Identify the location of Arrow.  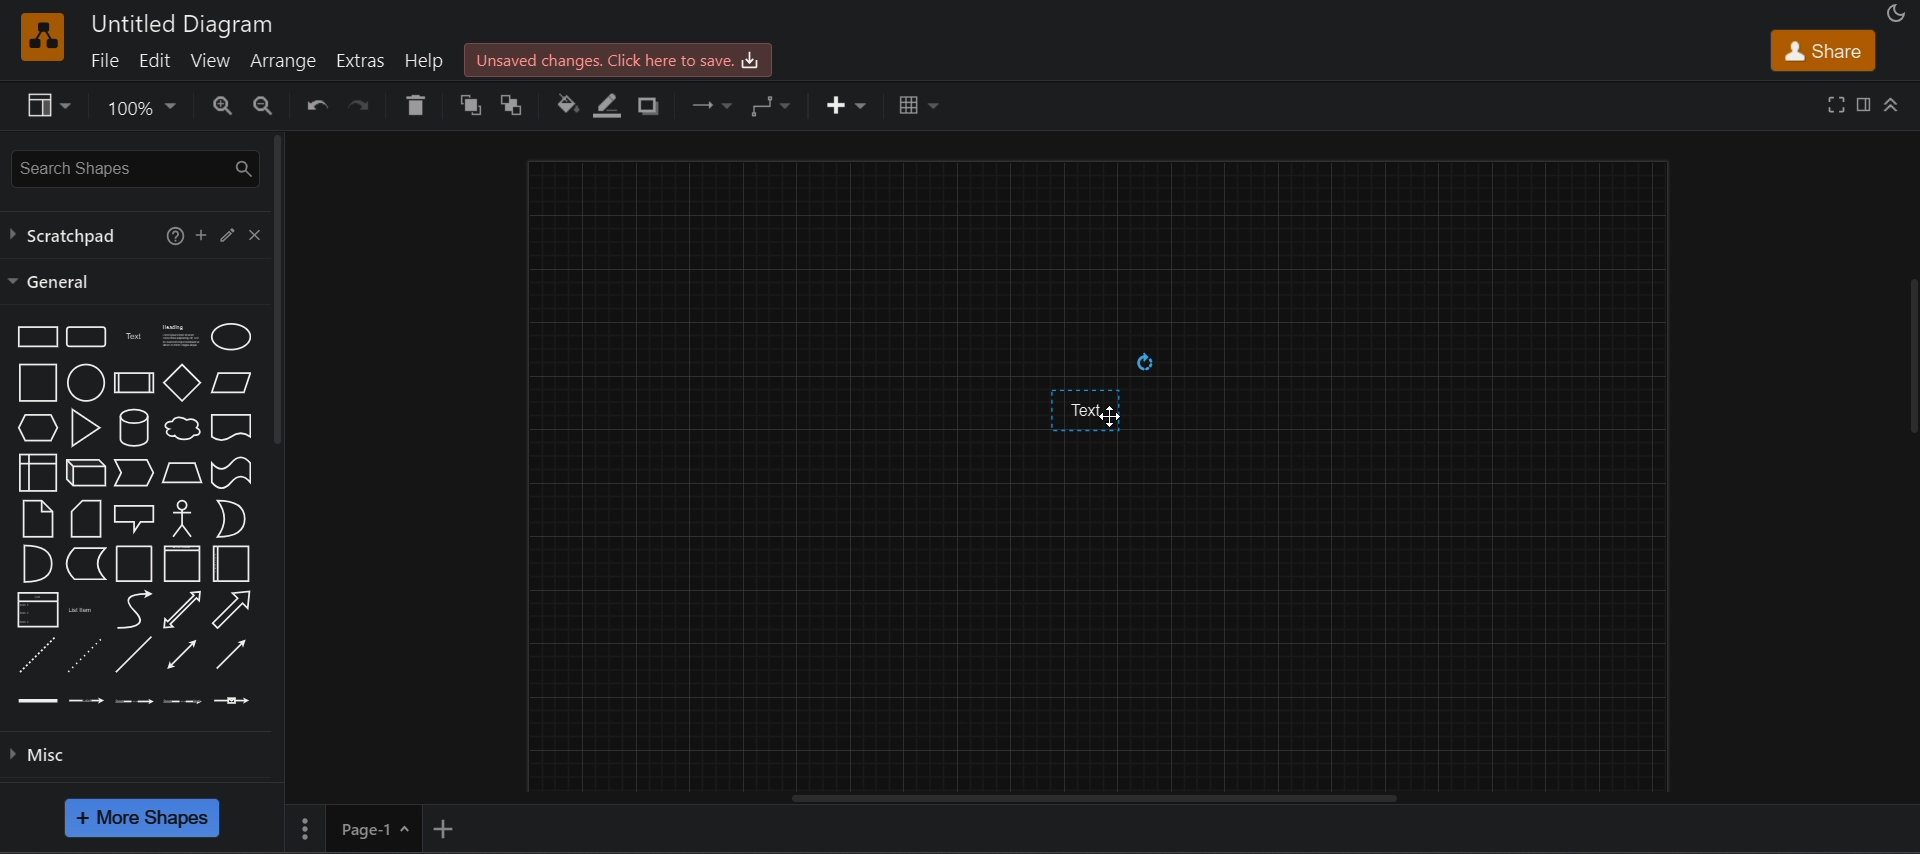
(231, 610).